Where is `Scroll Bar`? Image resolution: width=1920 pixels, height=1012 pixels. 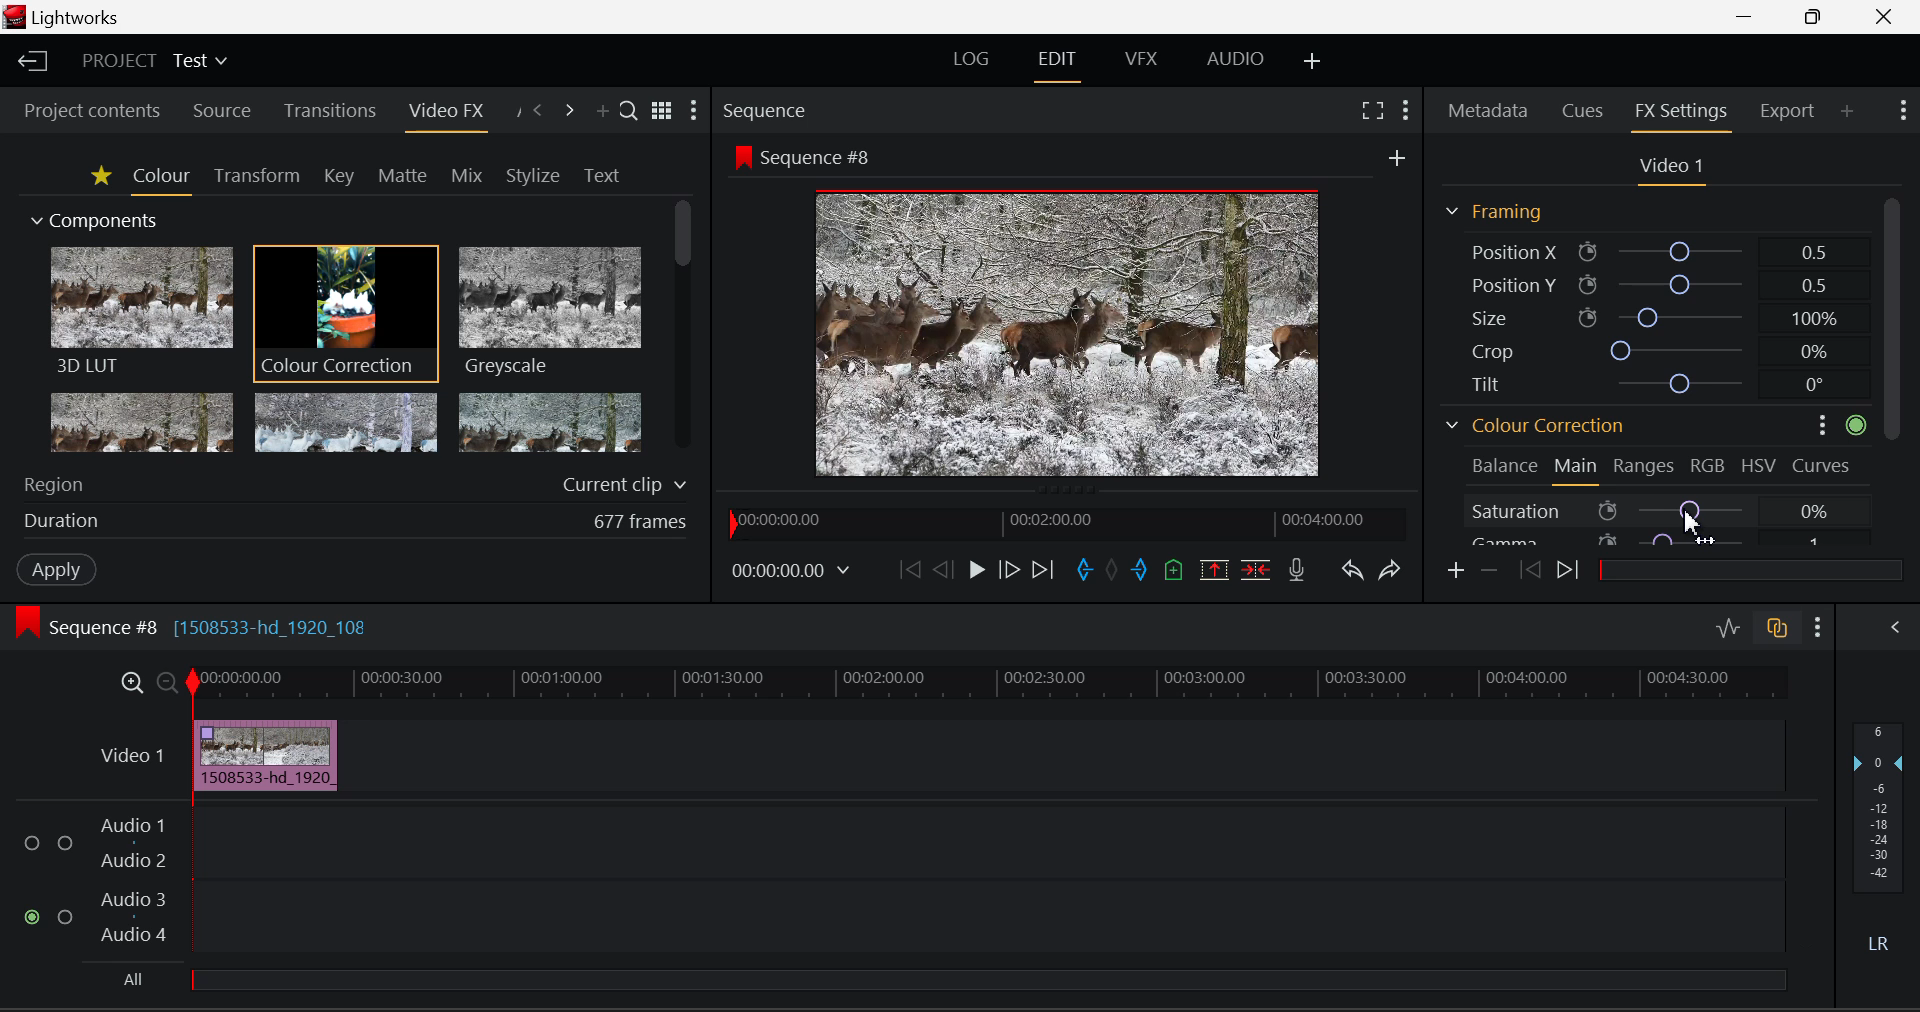
Scroll Bar is located at coordinates (1894, 368).